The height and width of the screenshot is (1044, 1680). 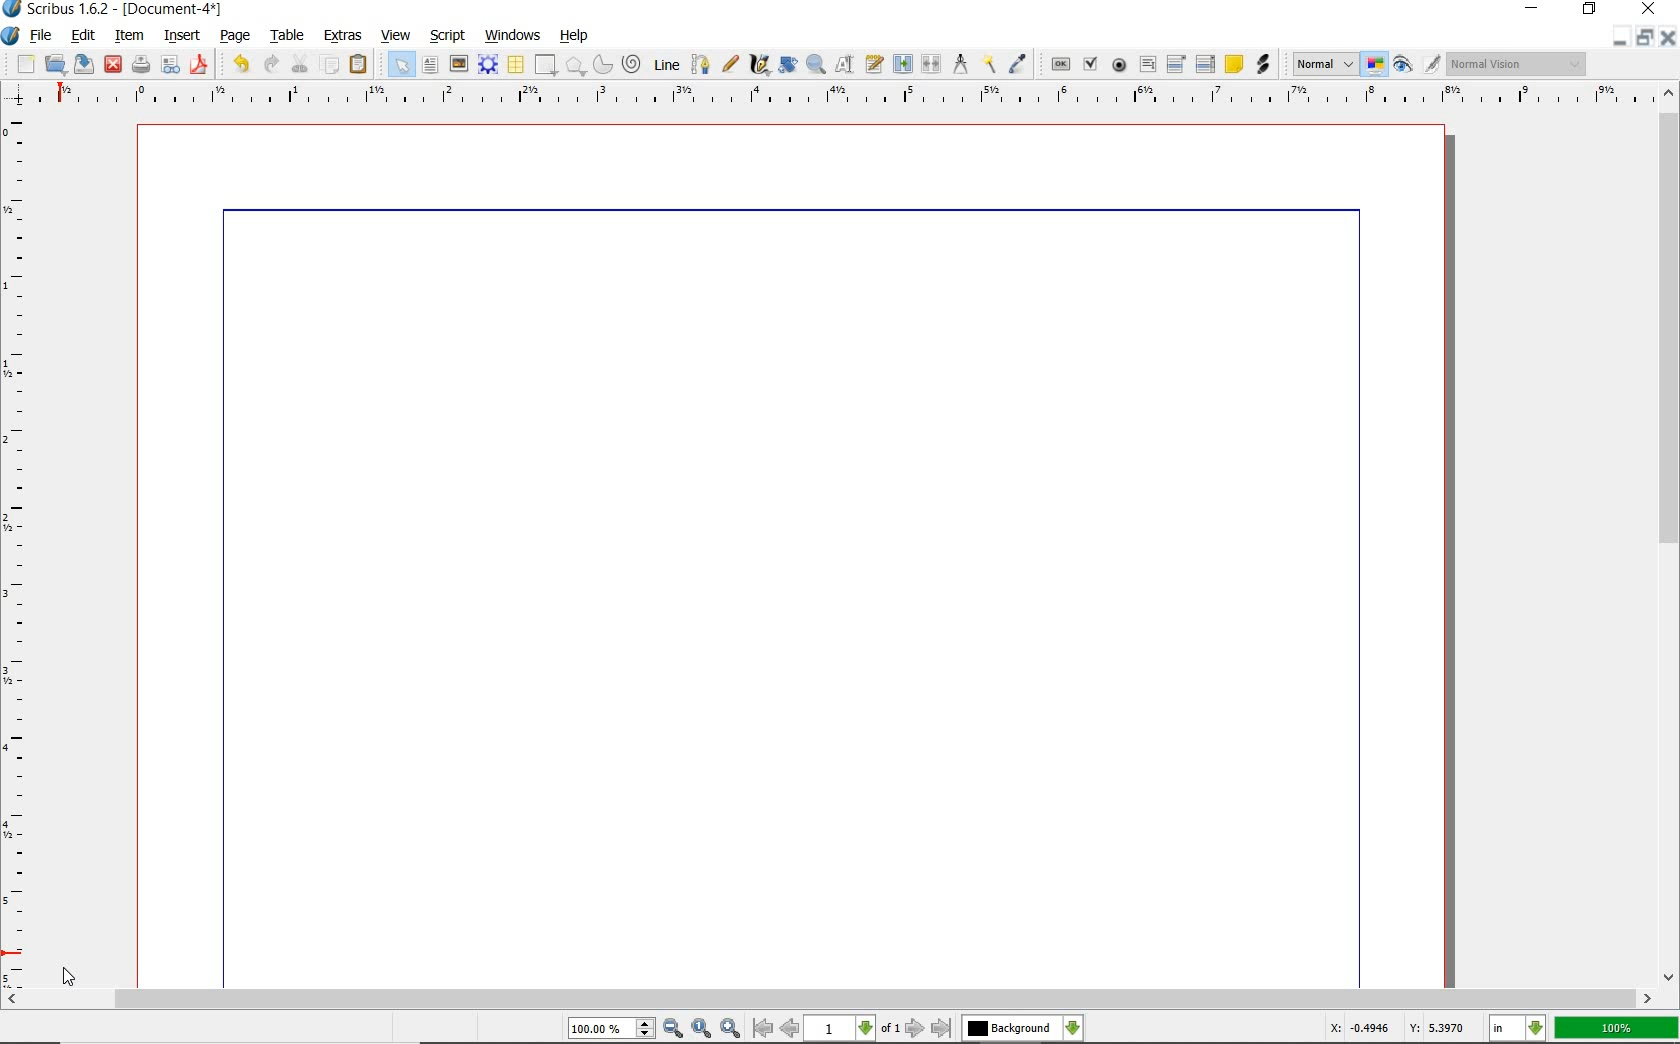 I want to click on file, so click(x=42, y=36).